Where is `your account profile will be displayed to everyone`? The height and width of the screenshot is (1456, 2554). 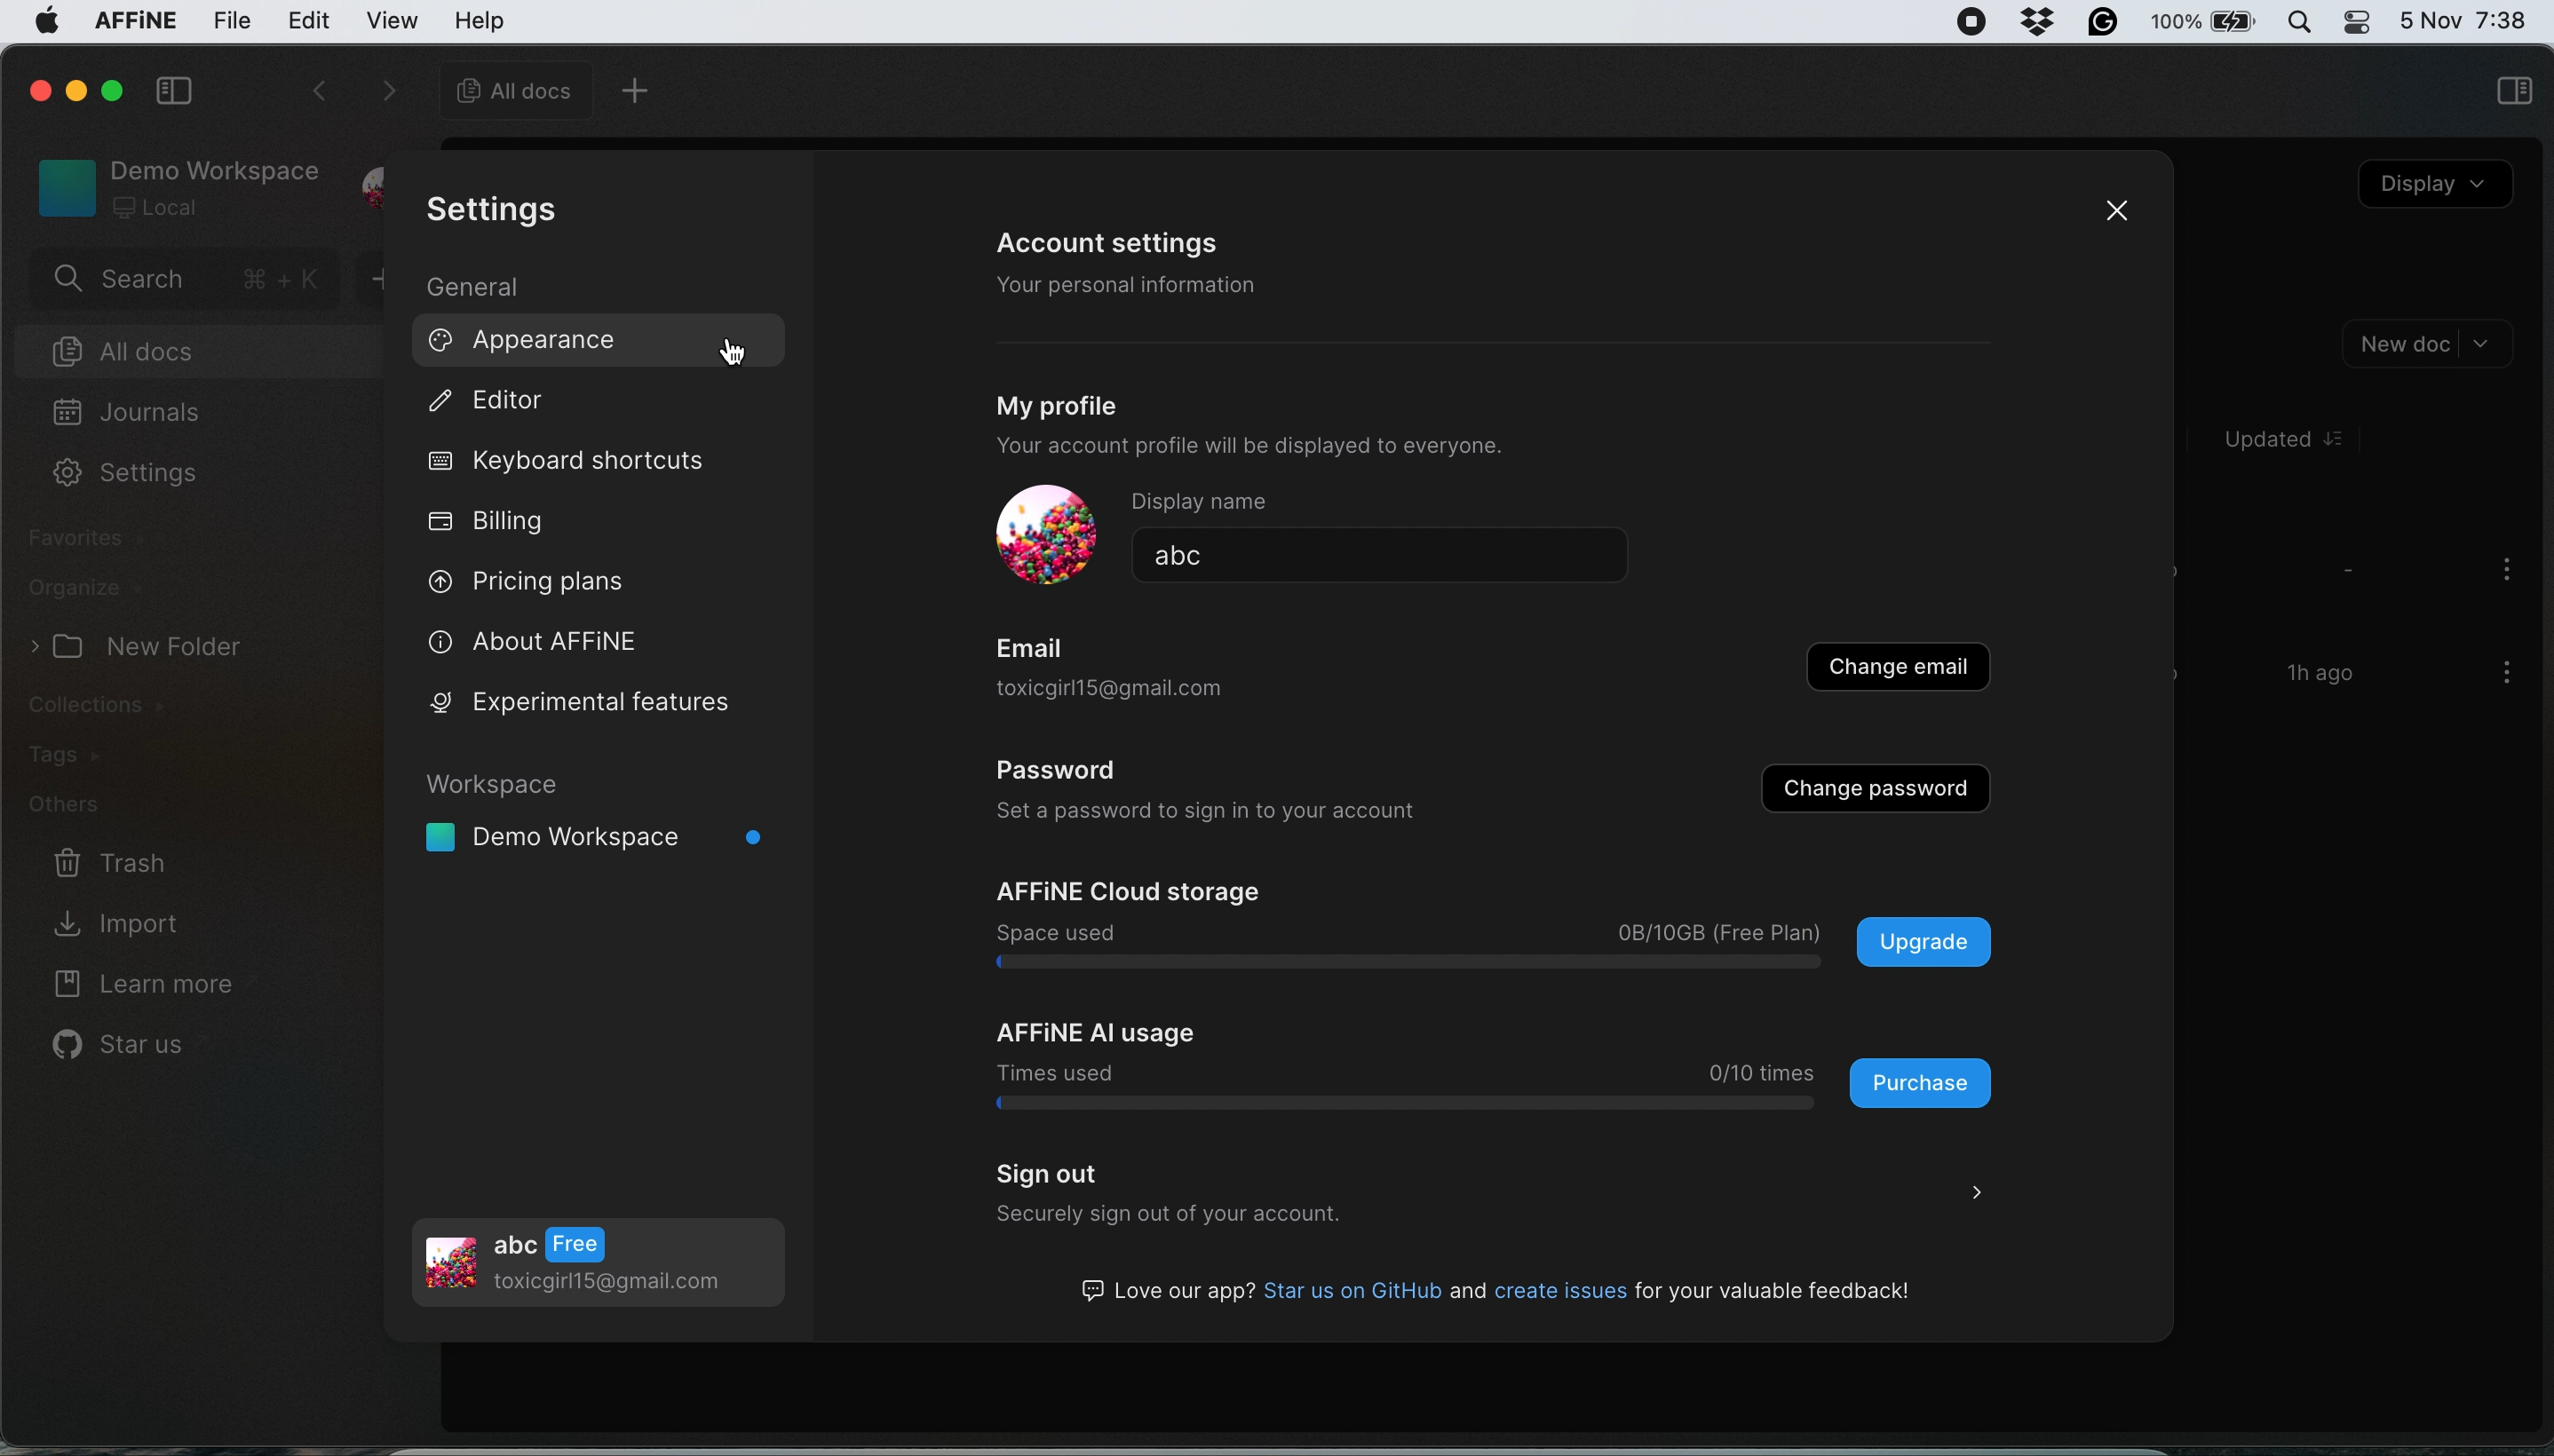 your account profile will be displayed to everyone is located at coordinates (1276, 450).